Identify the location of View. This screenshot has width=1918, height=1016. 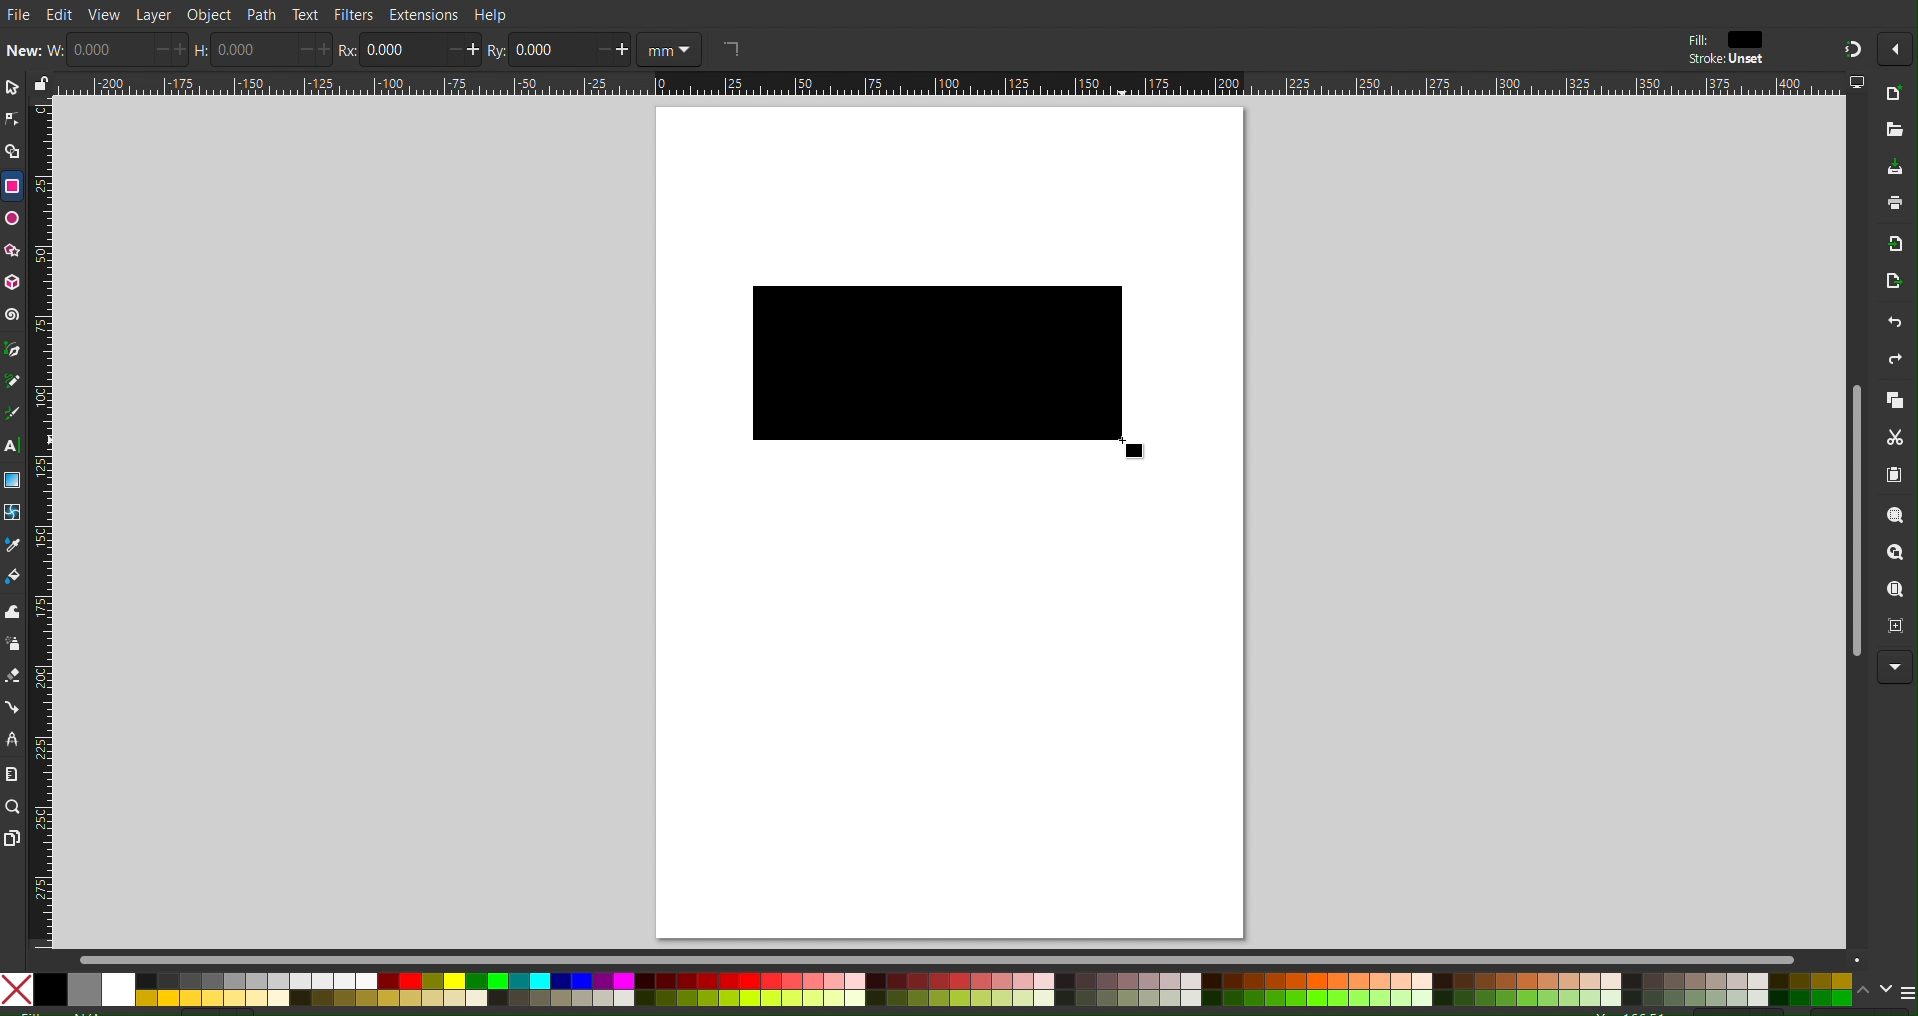
(106, 15).